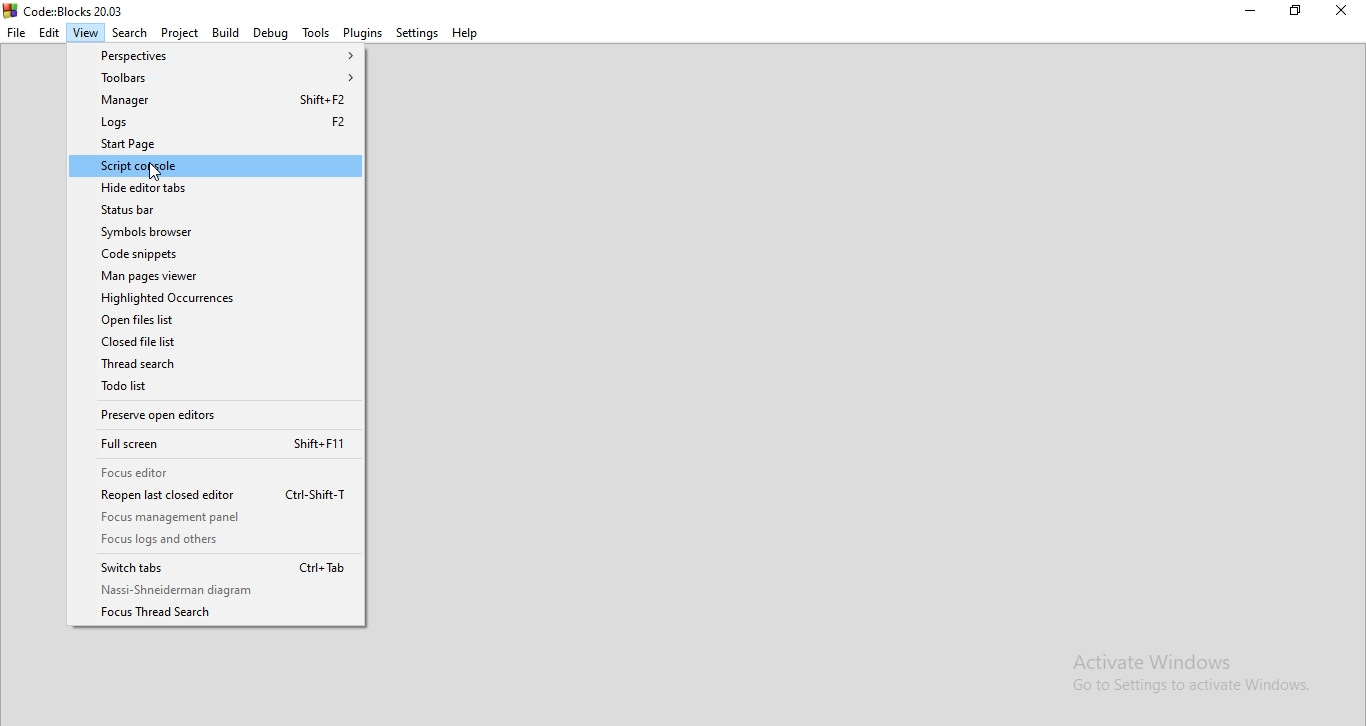 The width and height of the screenshot is (1366, 726). Describe the element at coordinates (218, 473) in the screenshot. I see `Focus editor` at that location.